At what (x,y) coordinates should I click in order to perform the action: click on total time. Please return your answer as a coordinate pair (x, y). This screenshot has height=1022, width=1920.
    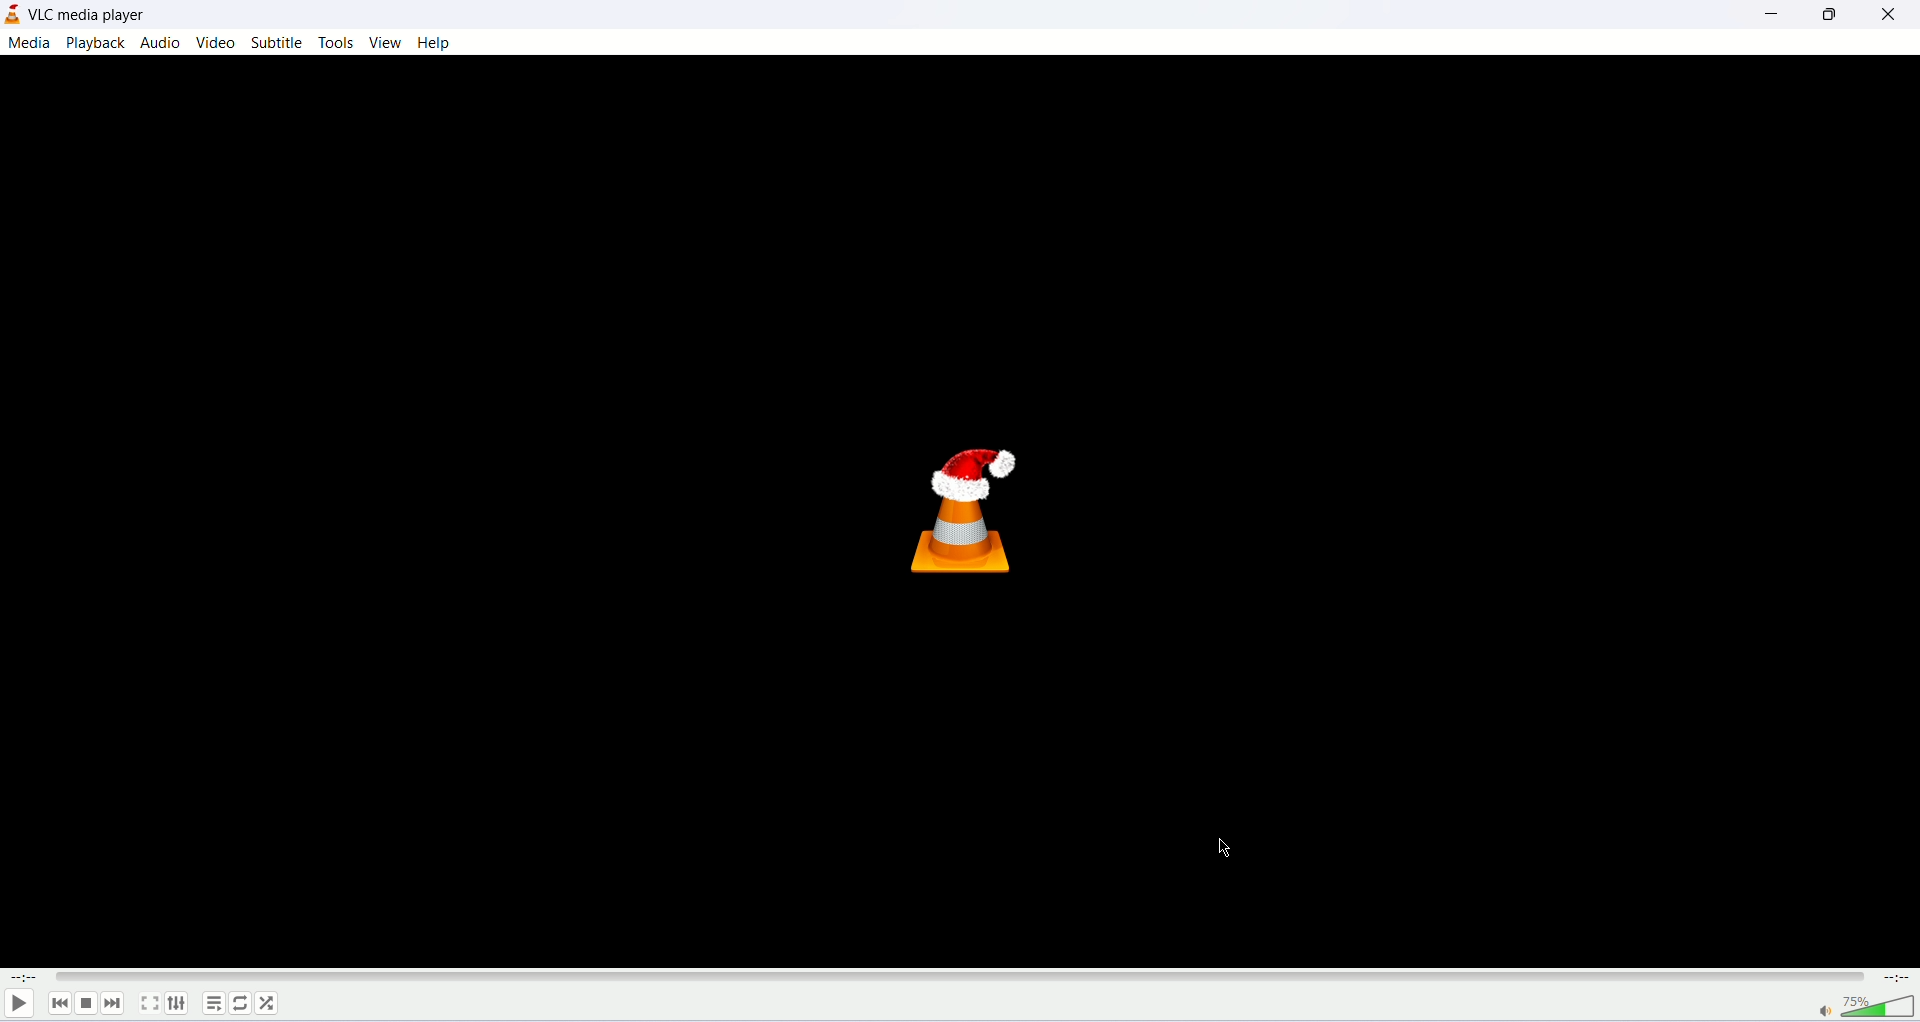
    Looking at the image, I should click on (1901, 978).